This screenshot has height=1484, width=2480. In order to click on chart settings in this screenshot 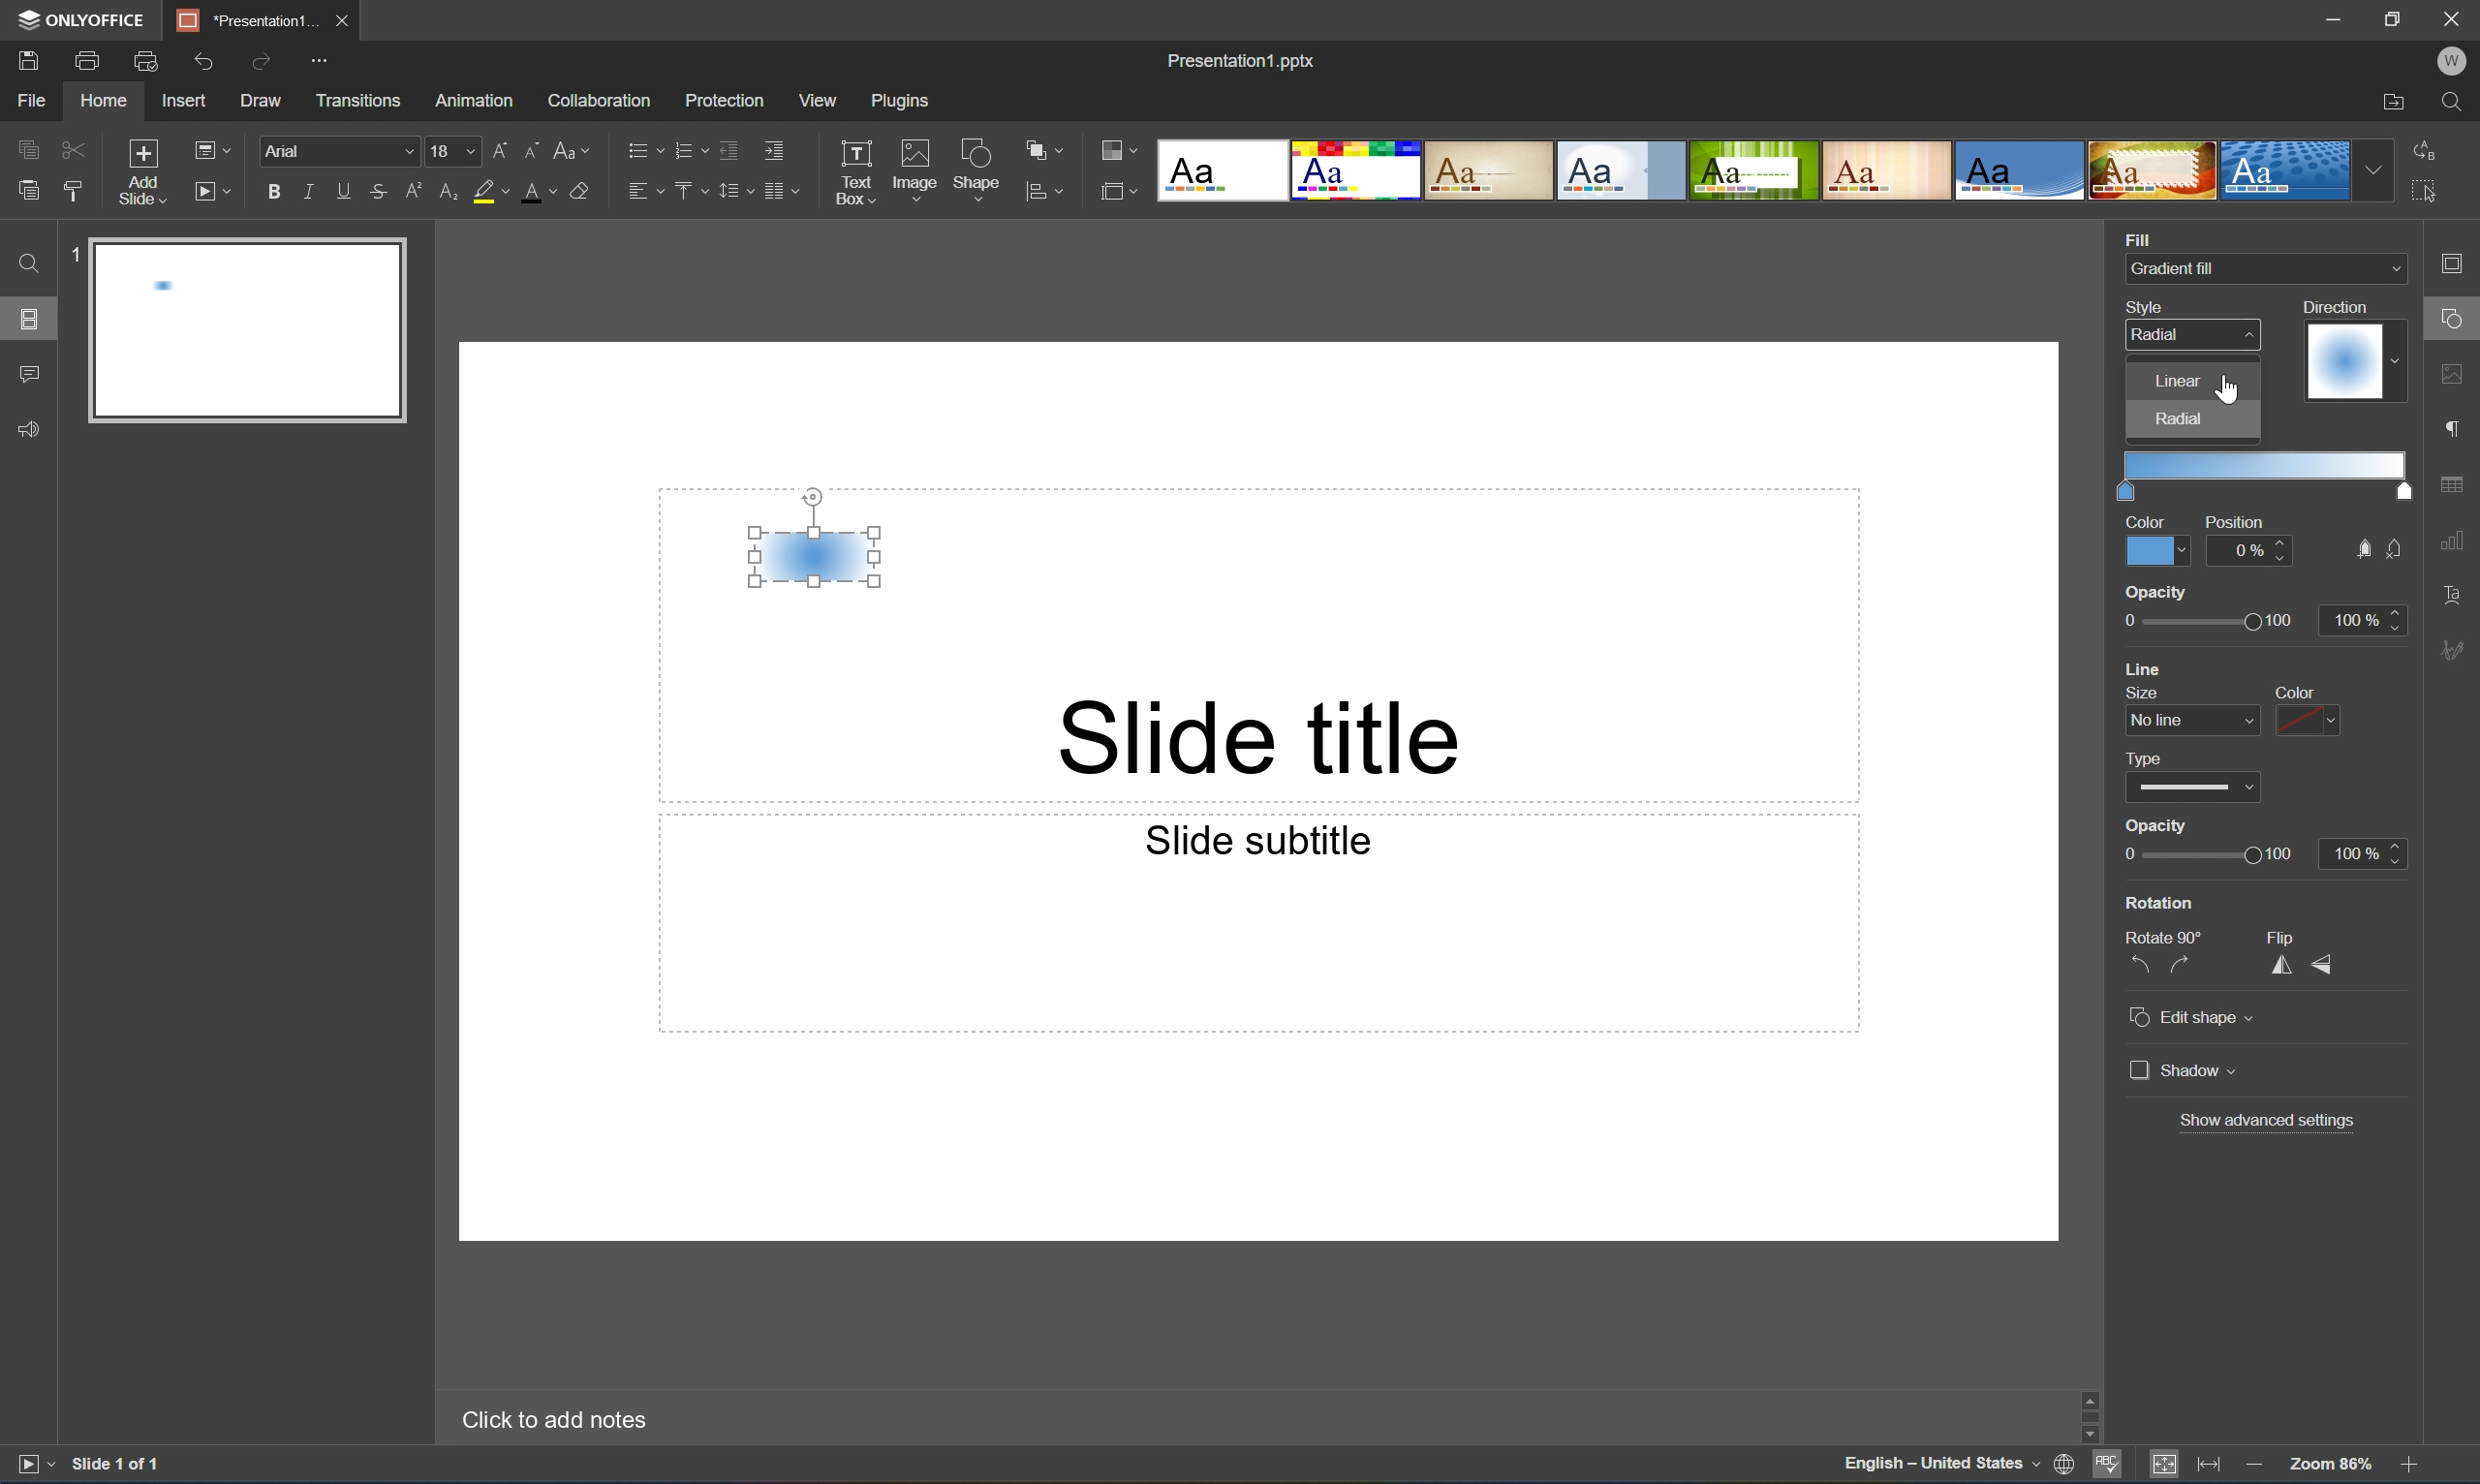, I will do `click(2452, 541)`.